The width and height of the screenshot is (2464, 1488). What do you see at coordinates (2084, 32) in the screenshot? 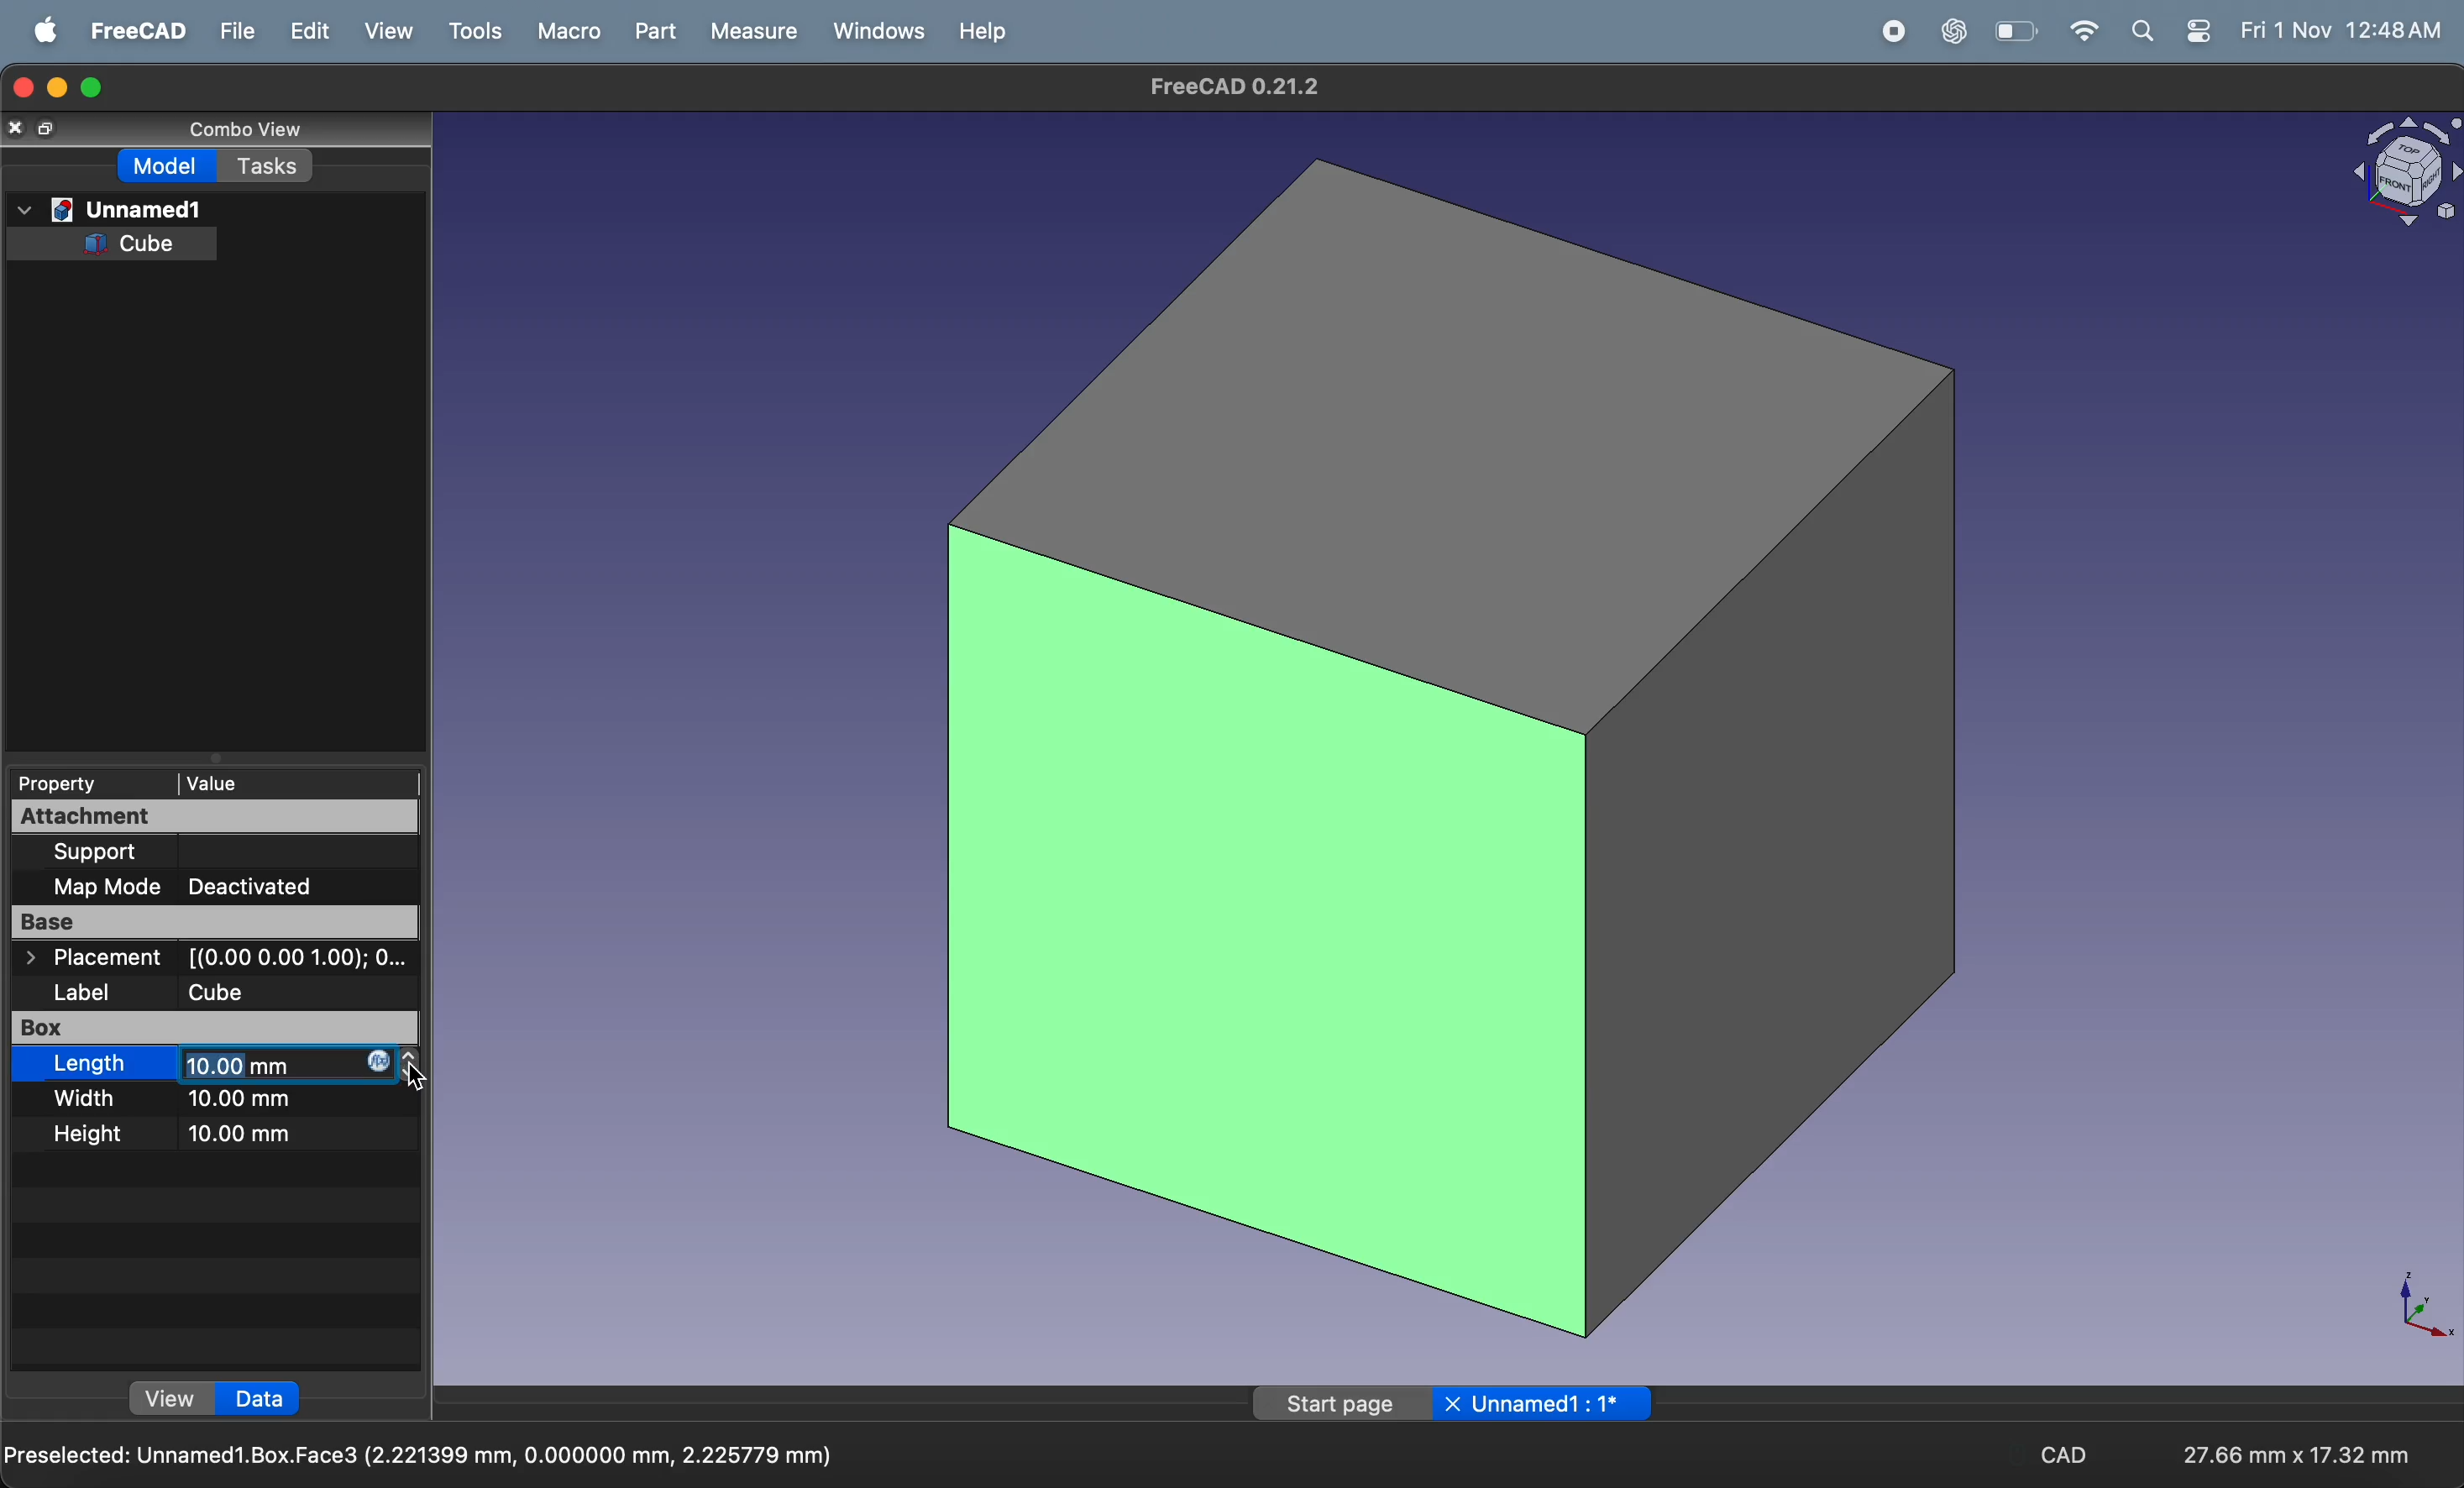
I see `wifi` at bounding box center [2084, 32].